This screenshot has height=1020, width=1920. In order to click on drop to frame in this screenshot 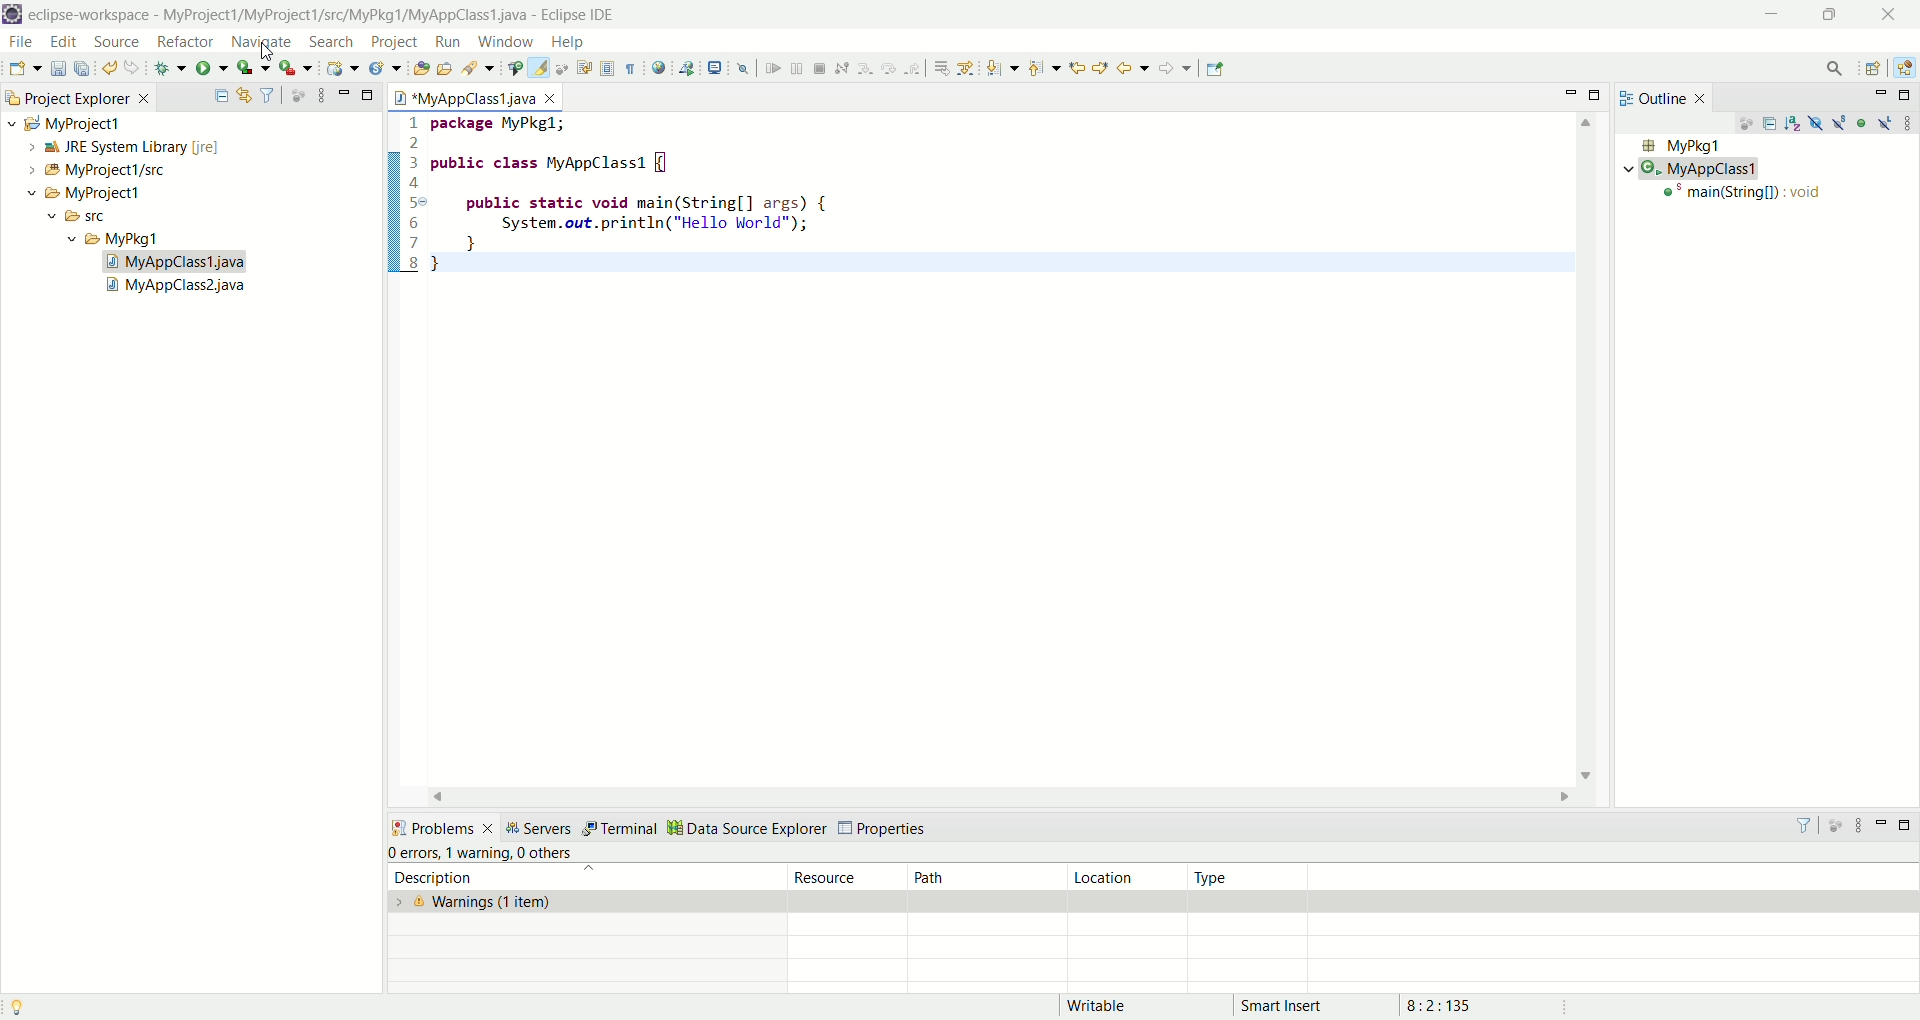, I will do `click(940, 69)`.